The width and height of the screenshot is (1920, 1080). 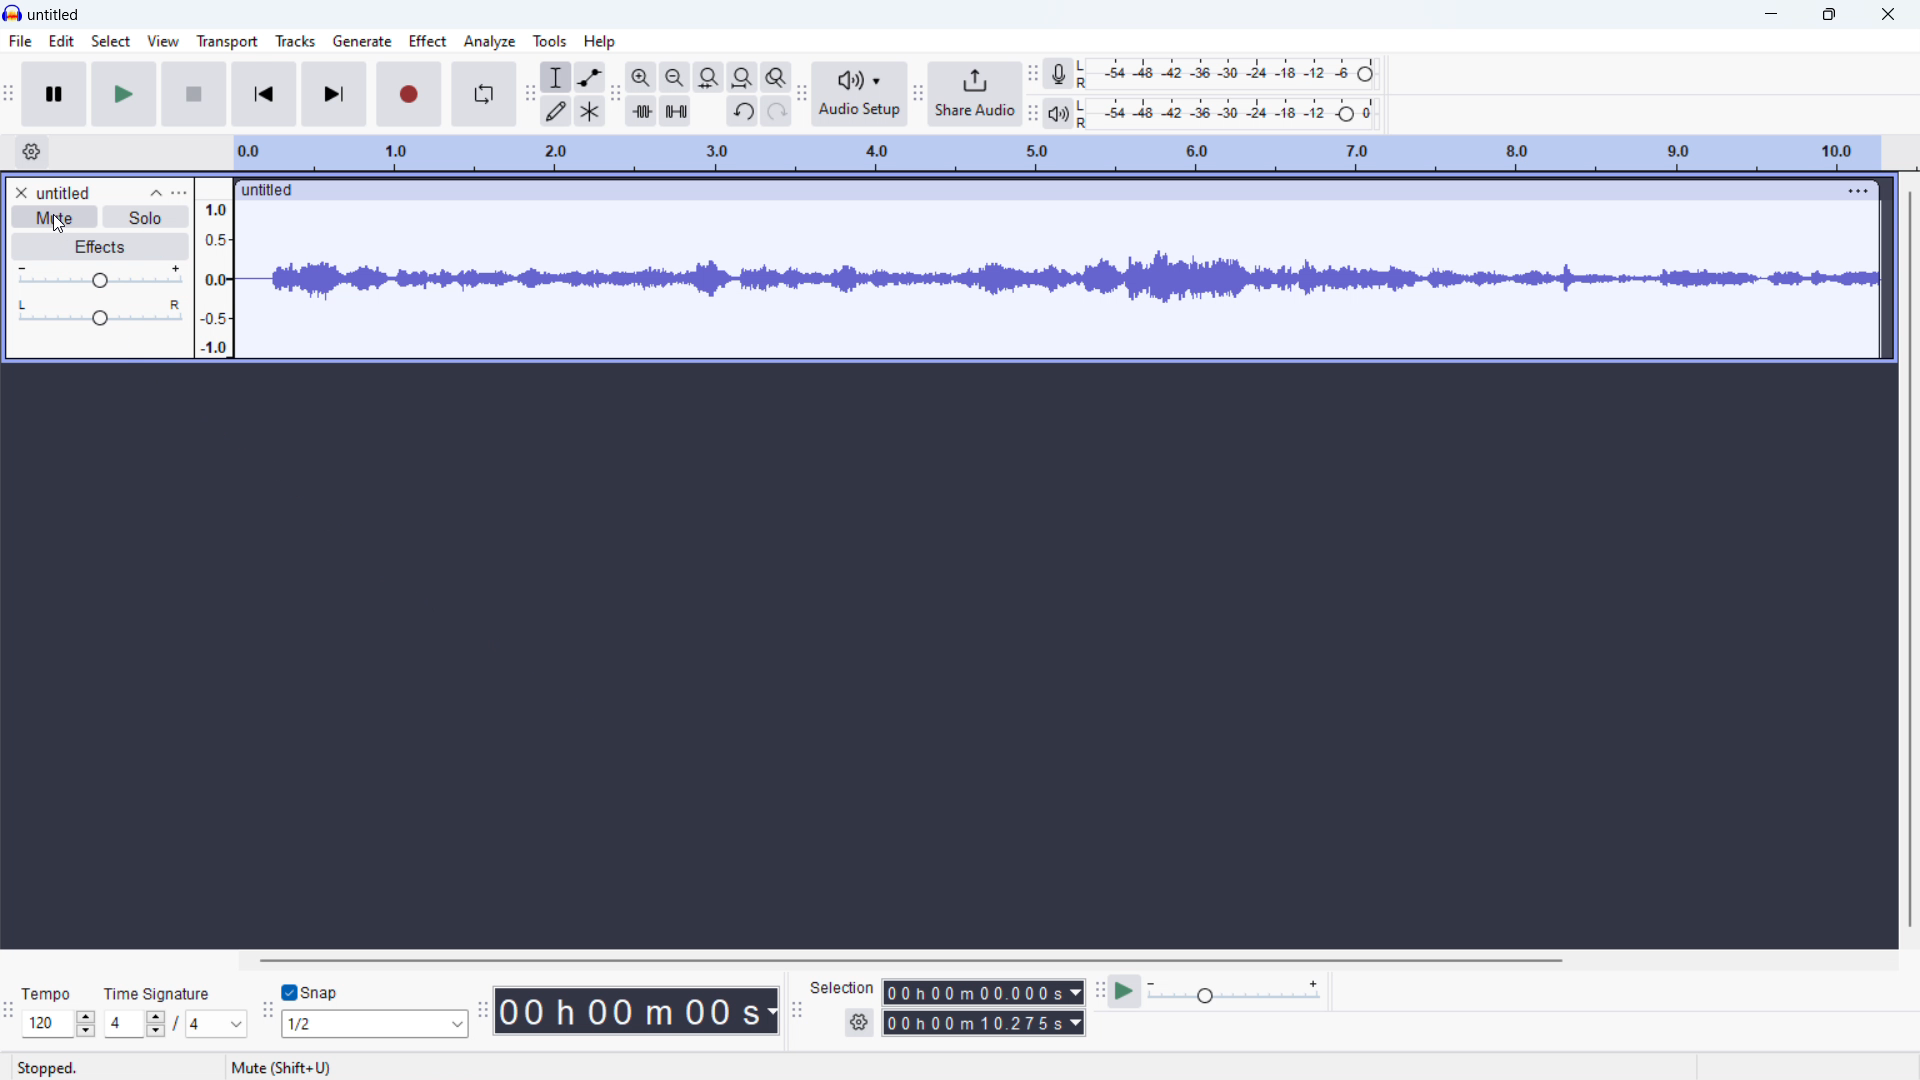 What do you see at coordinates (1770, 15) in the screenshot?
I see `minimize` at bounding box center [1770, 15].